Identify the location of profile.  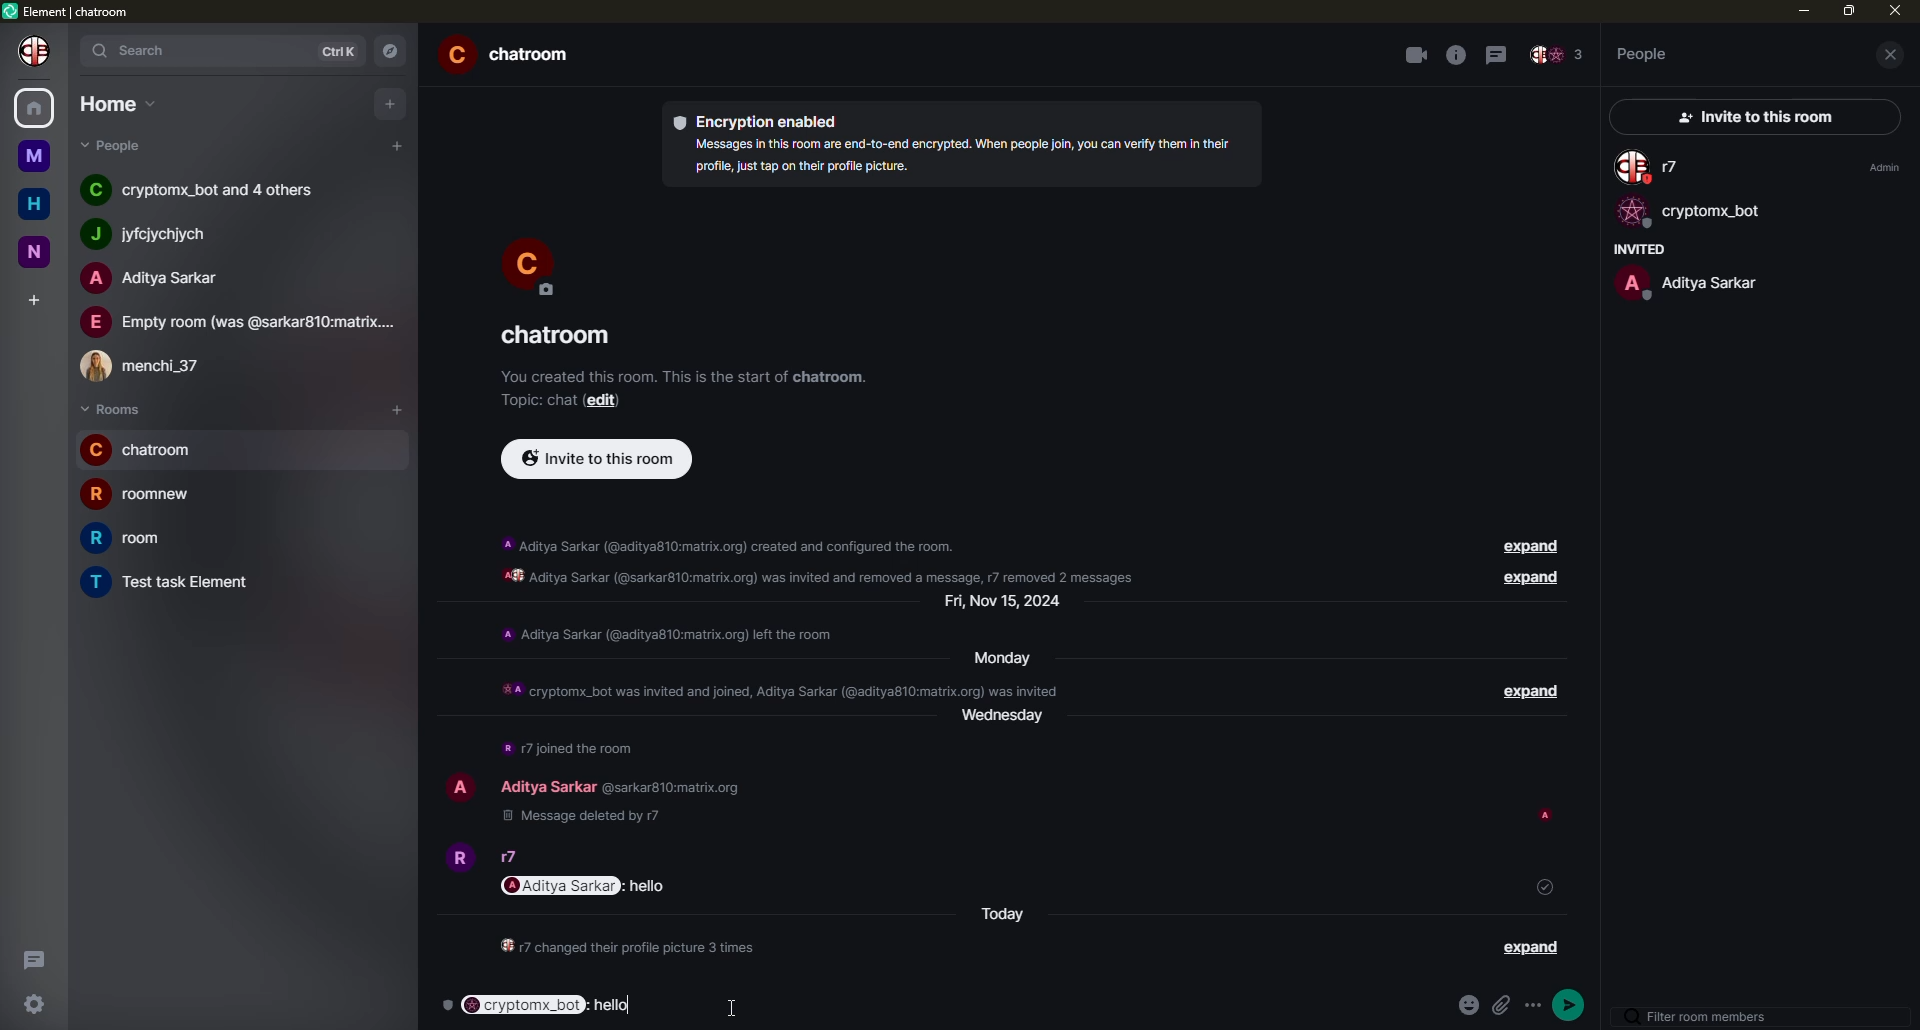
(530, 264).